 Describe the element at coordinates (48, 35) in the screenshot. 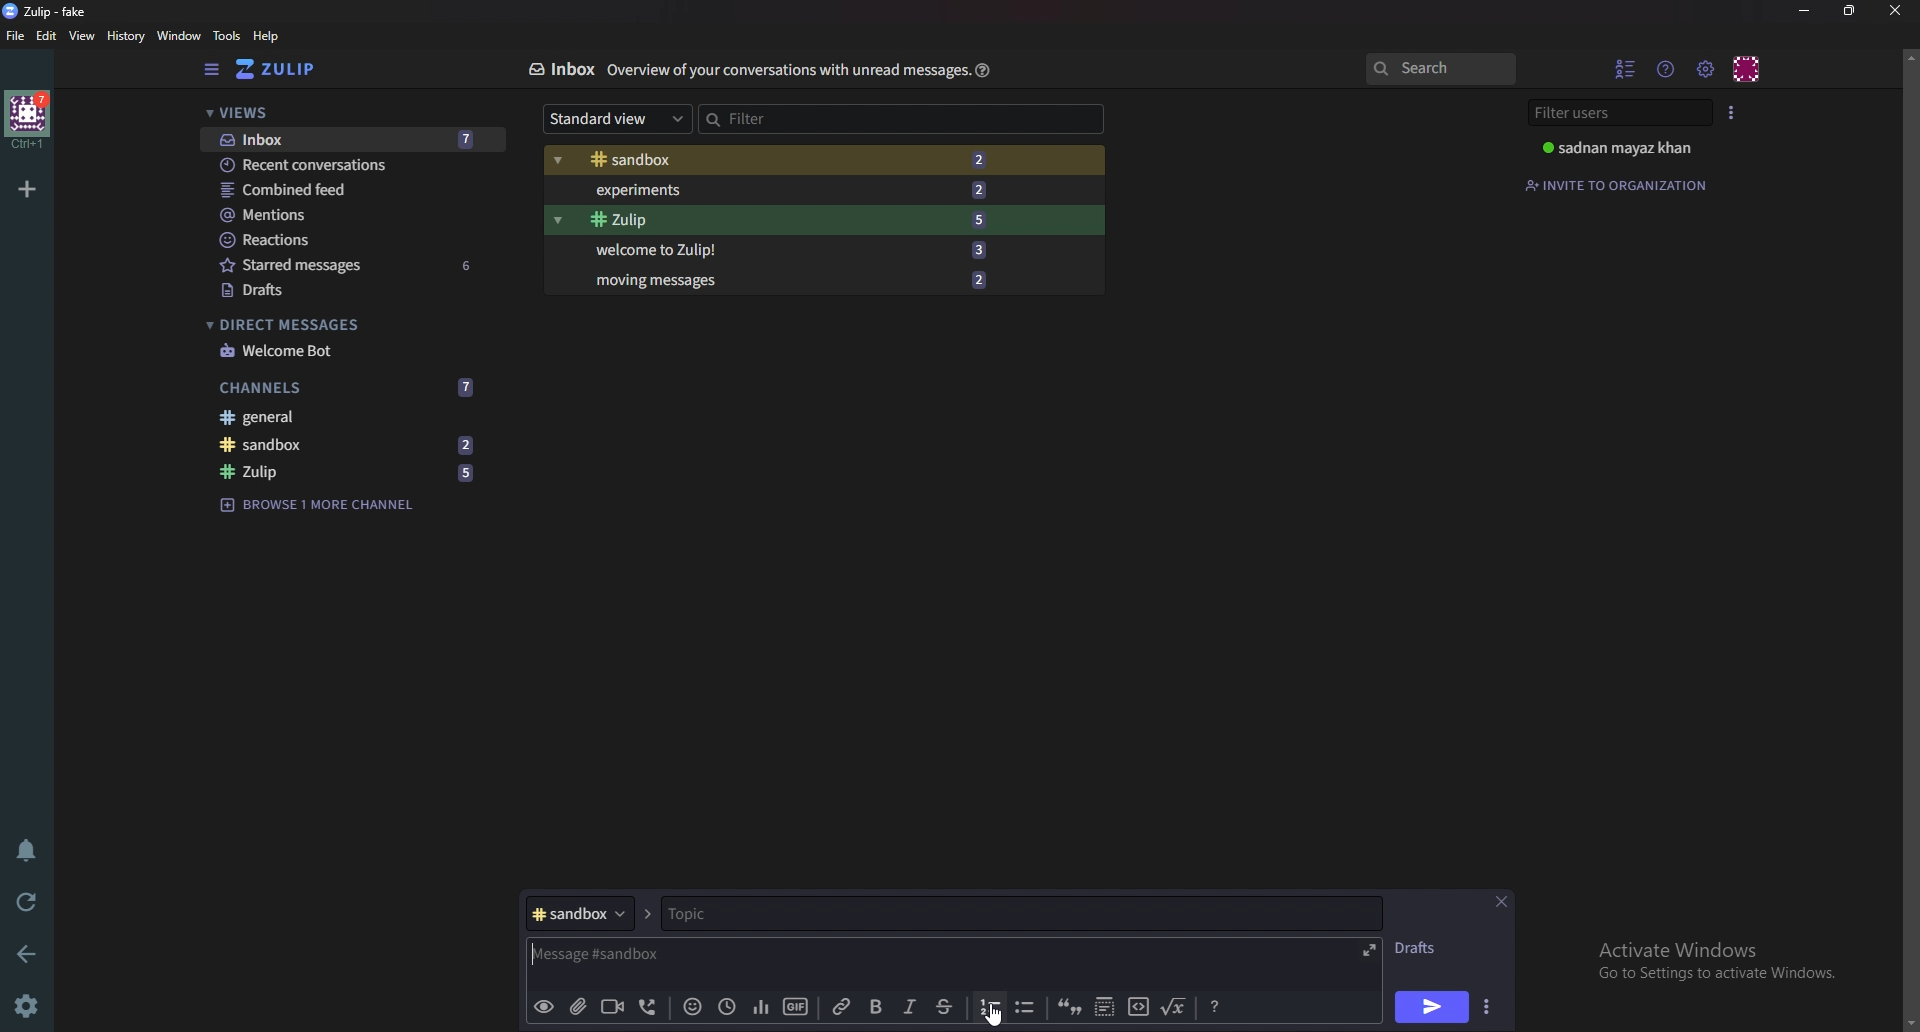

I see `Edit` at that location.